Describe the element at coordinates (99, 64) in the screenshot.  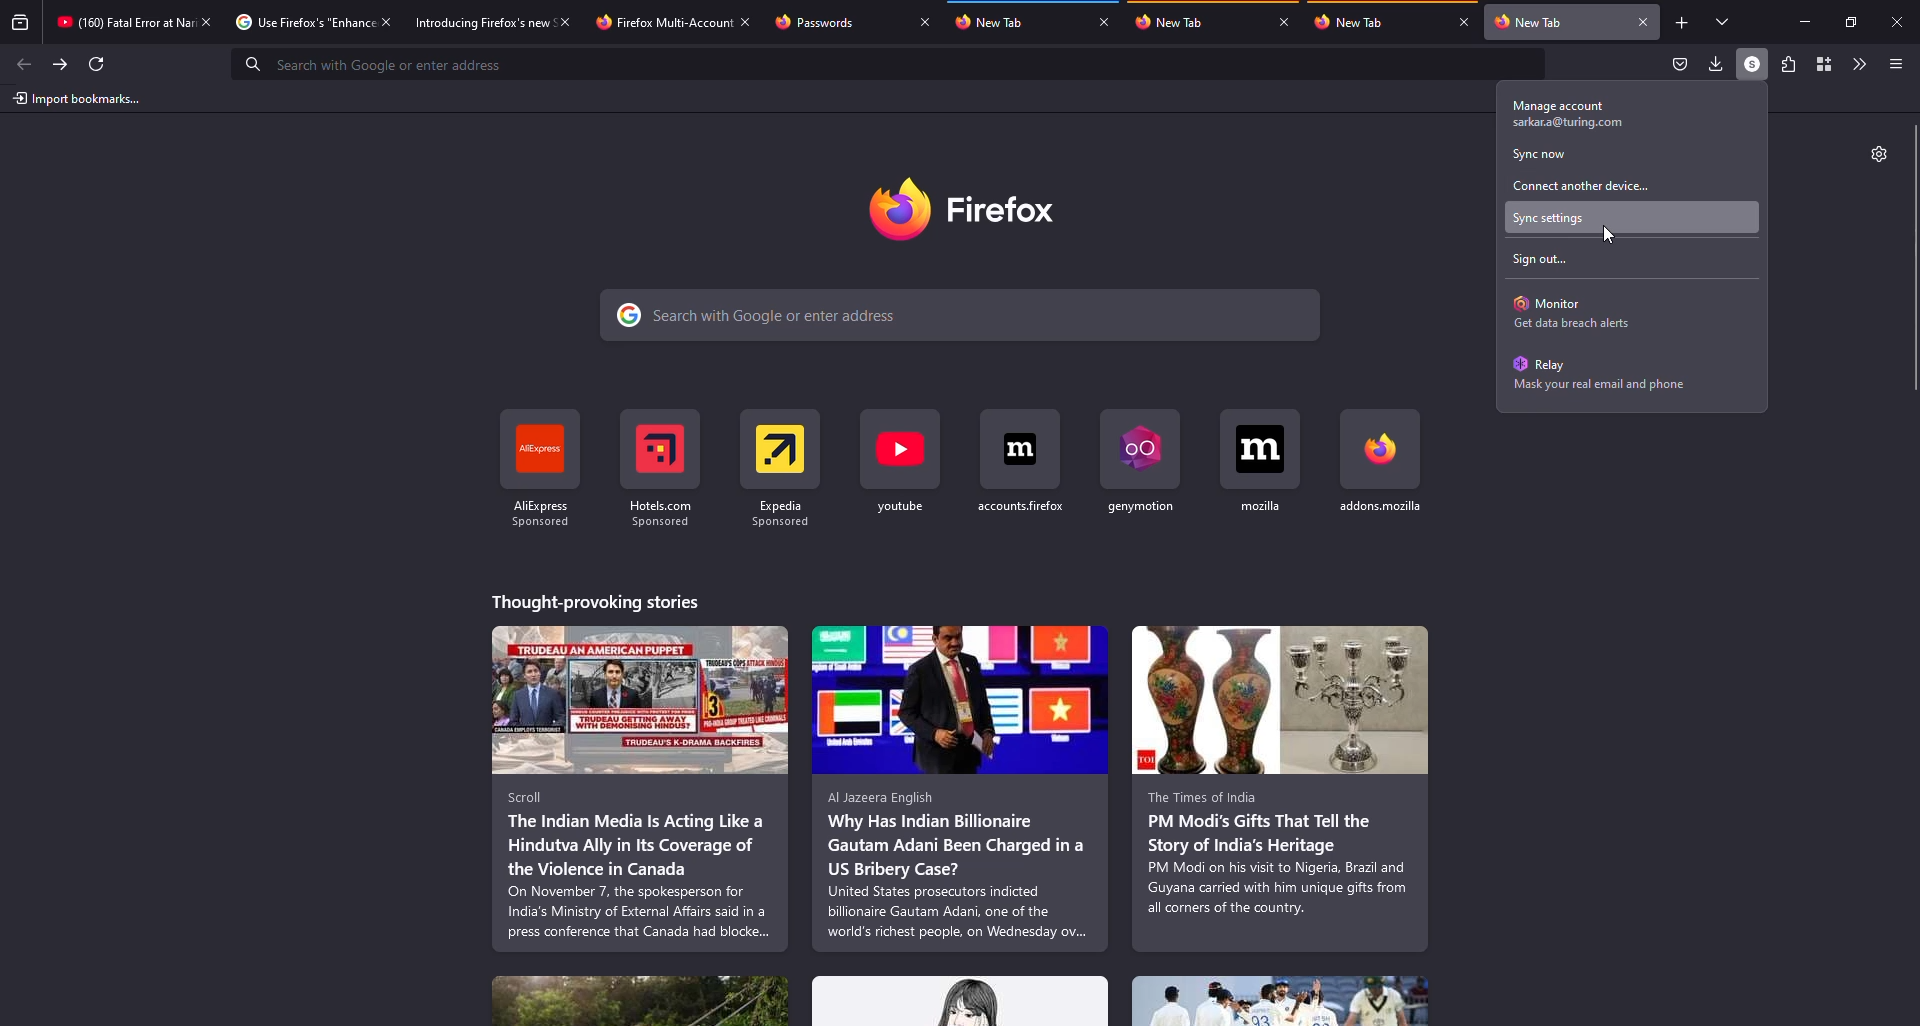
I see `refresh` at that location.